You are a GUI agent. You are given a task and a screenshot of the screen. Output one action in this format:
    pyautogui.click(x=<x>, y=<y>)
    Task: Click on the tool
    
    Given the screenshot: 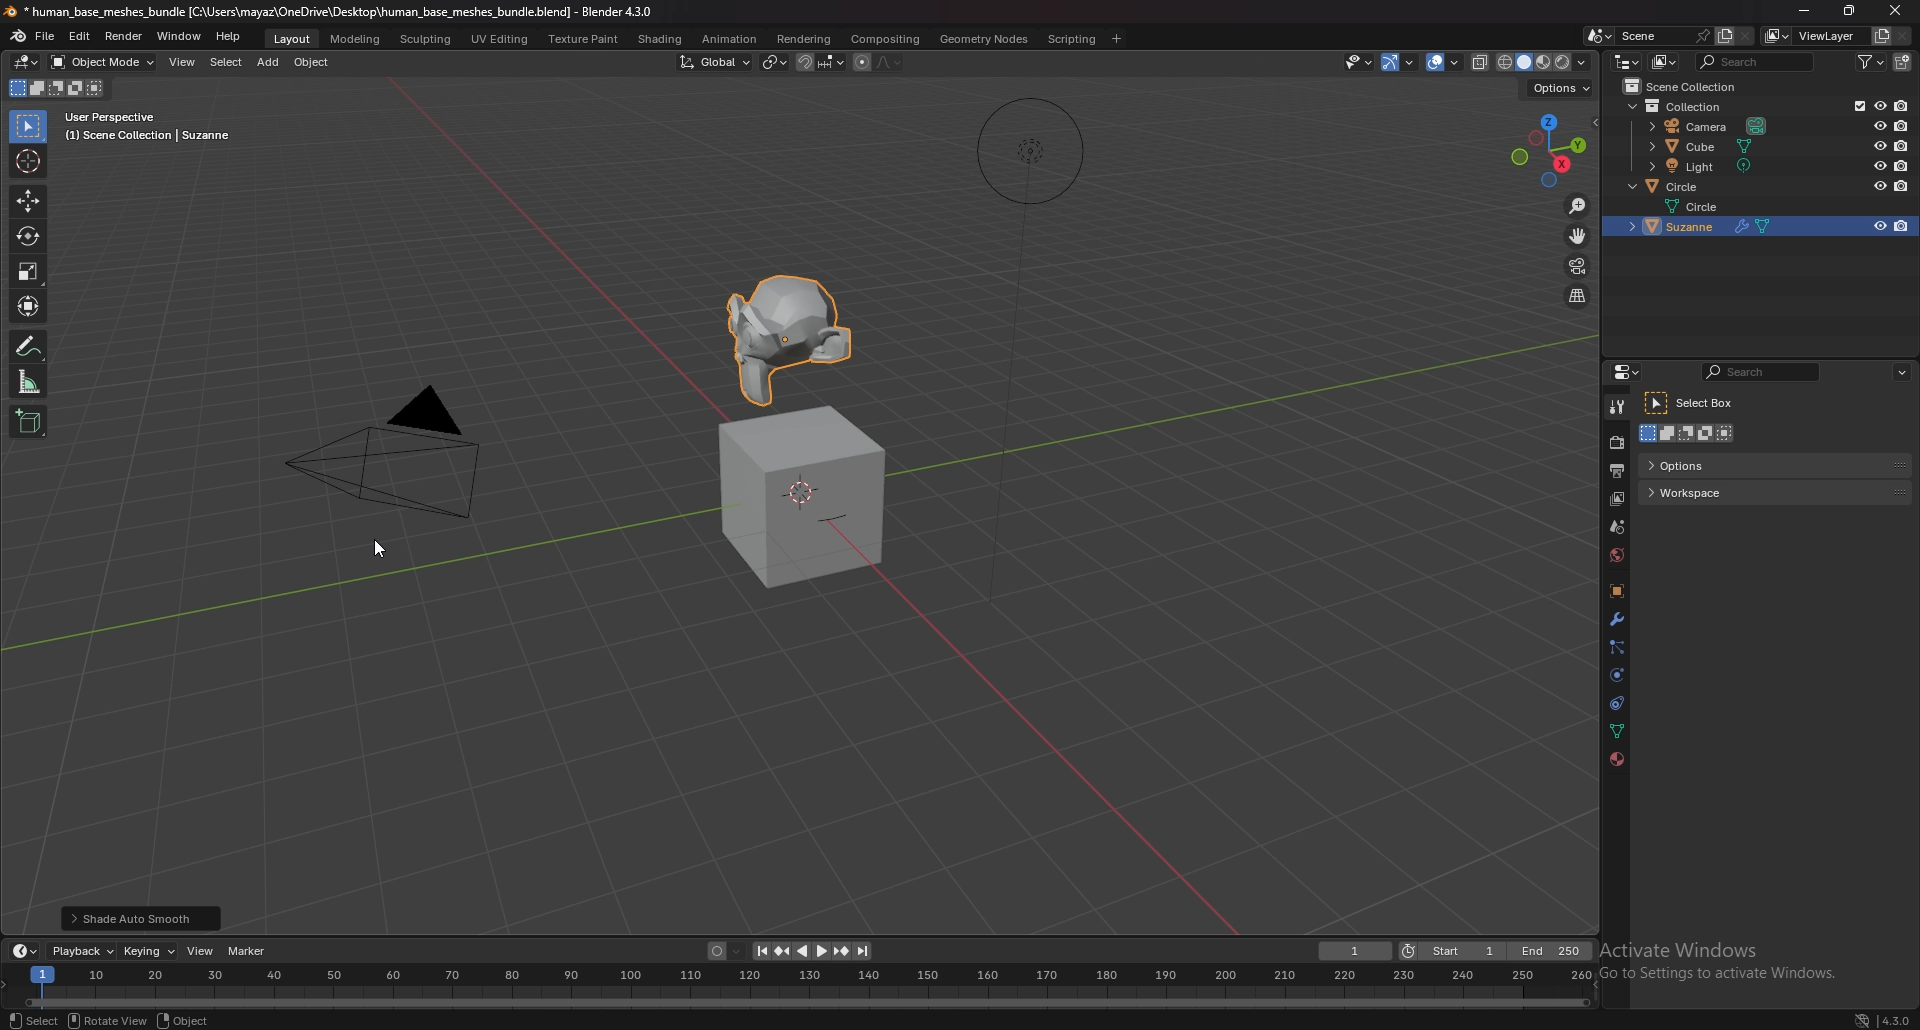 What is the action you would take?
    pyautogui.click(x=1617, y=408)
    